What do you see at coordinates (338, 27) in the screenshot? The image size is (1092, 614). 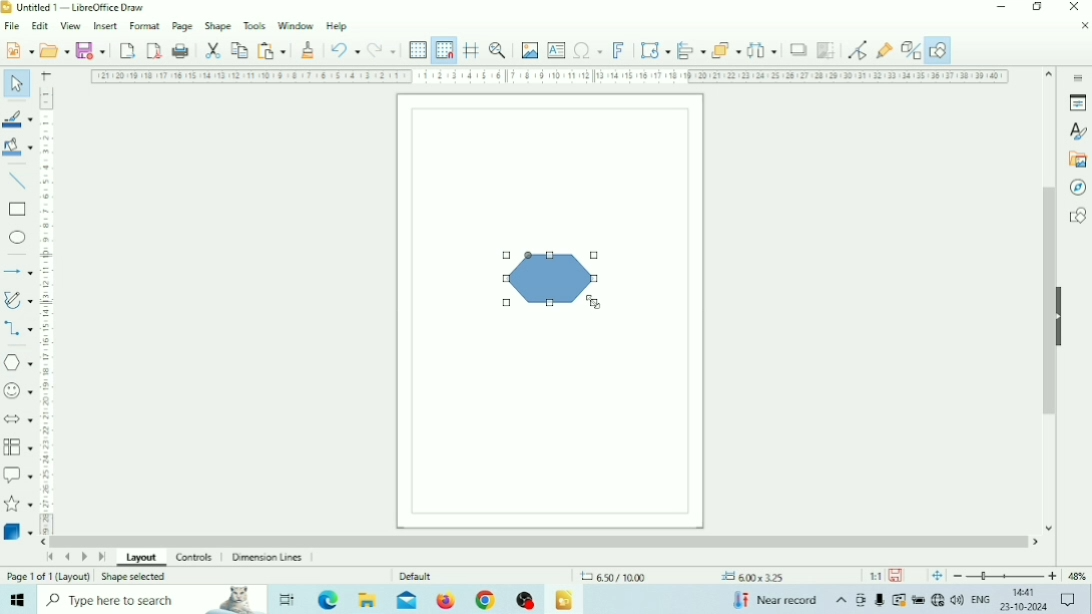 I see `Help` at bounding box center [338, 27].